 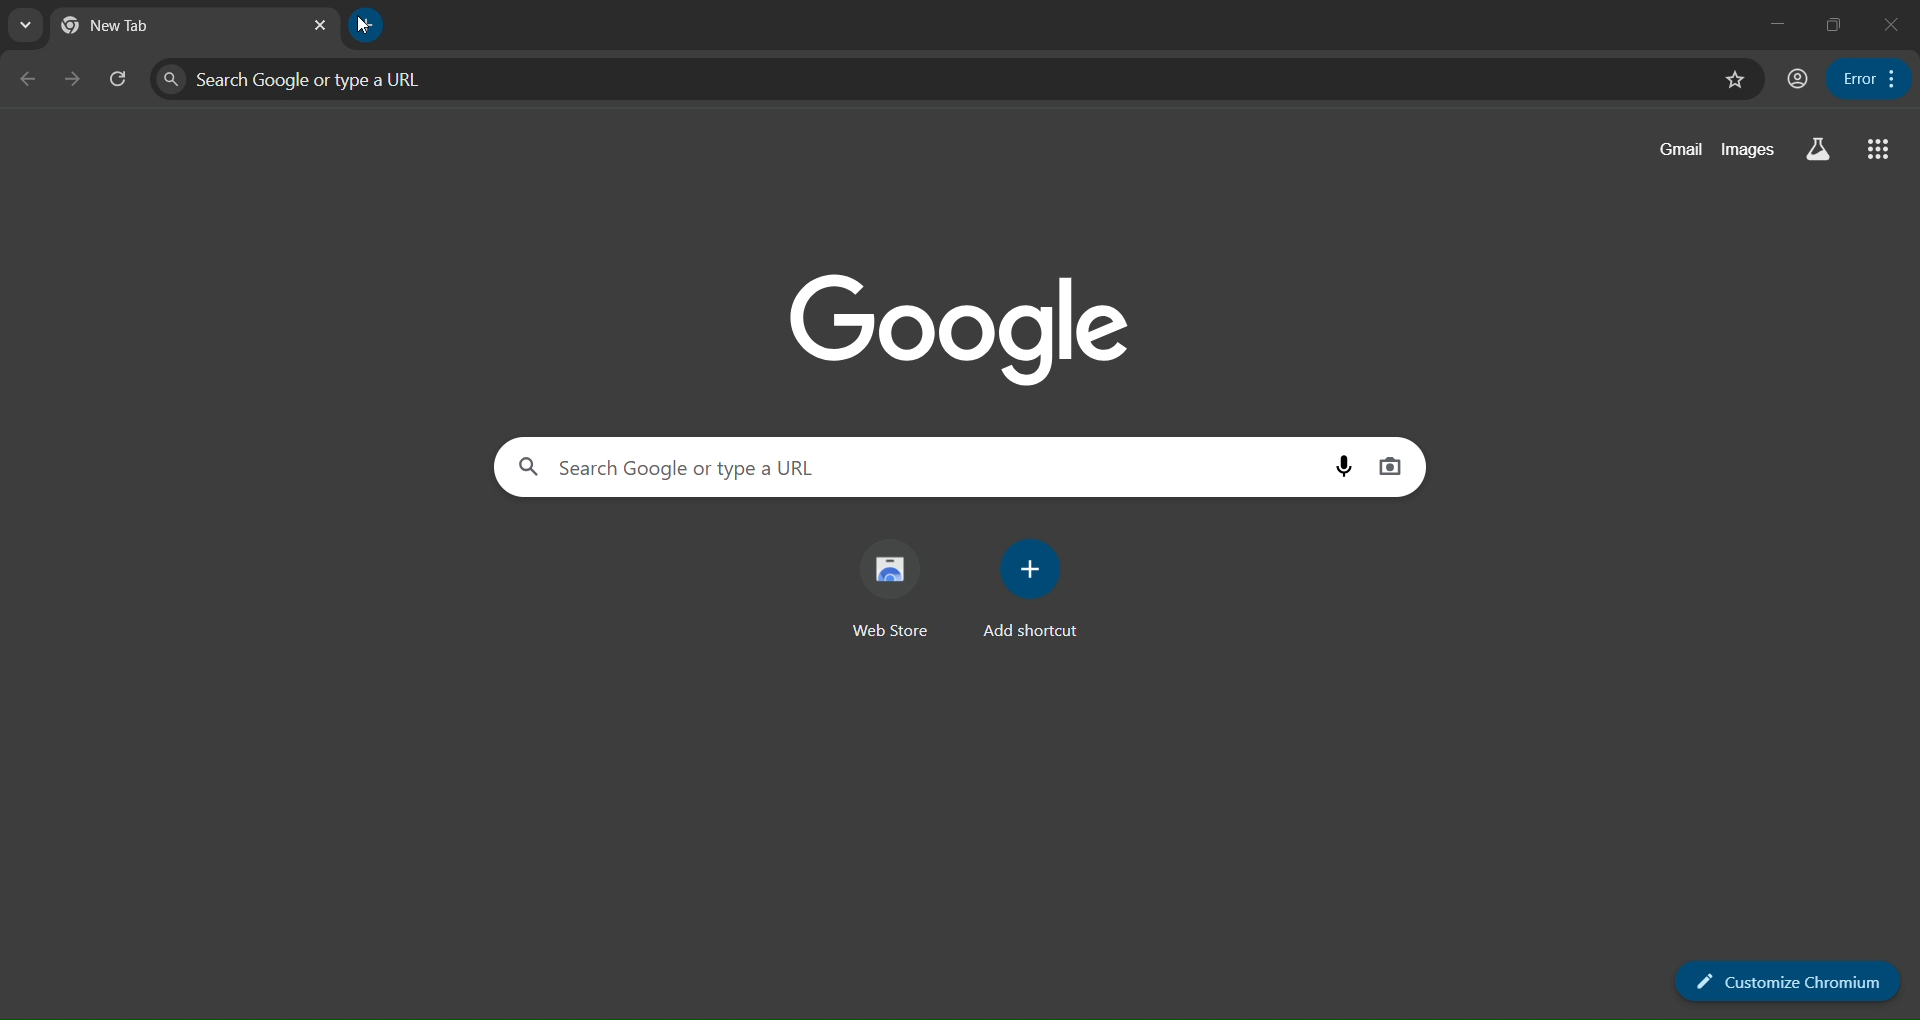 What do you see at coordinates (521, 467) in the screenshot?
I see `google search` at bounding box center [521, 467].